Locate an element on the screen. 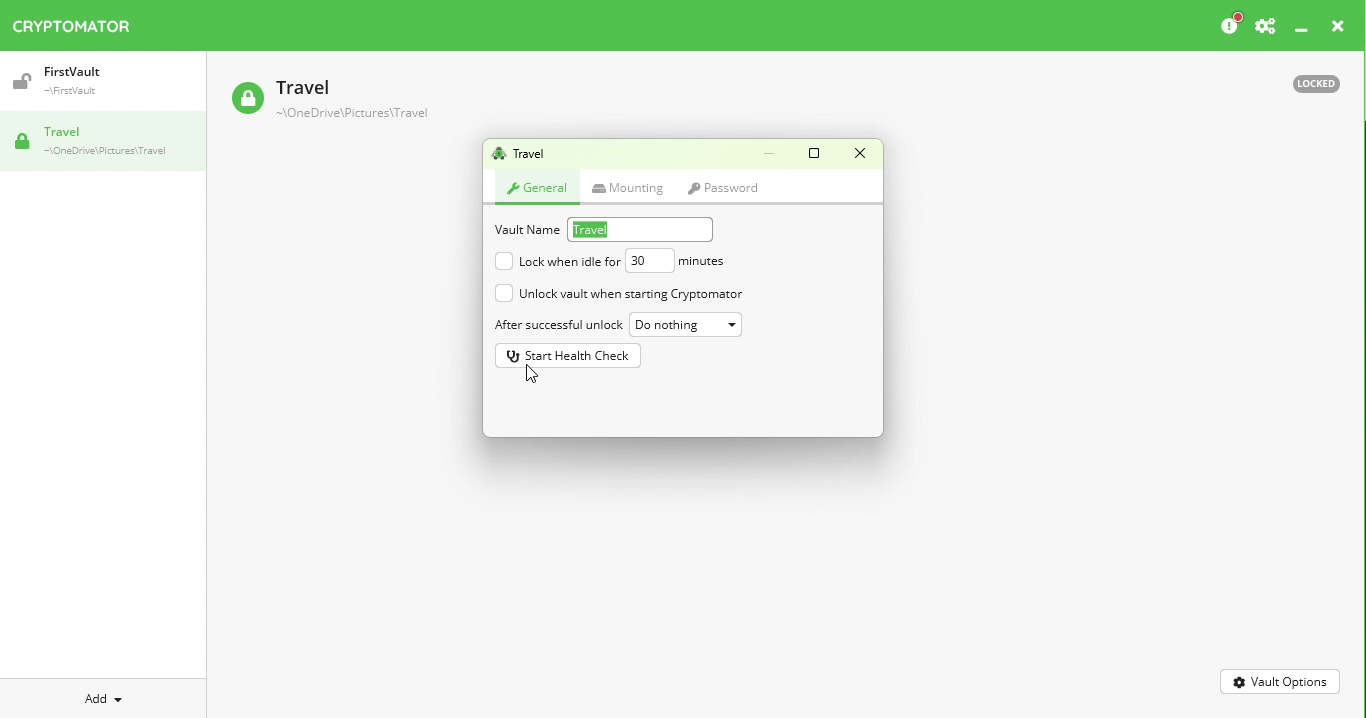  Travel is located at coordinates (331, 101).